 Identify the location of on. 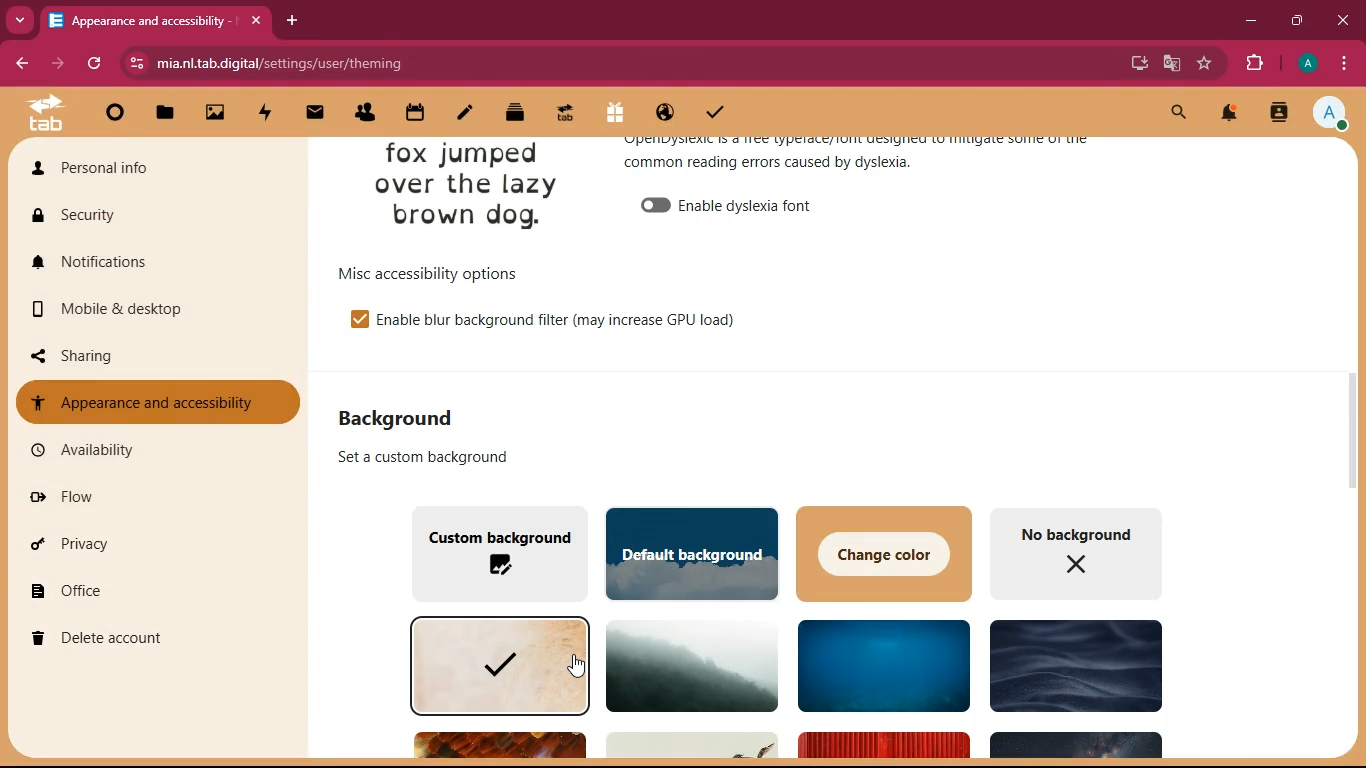
(357, 318).